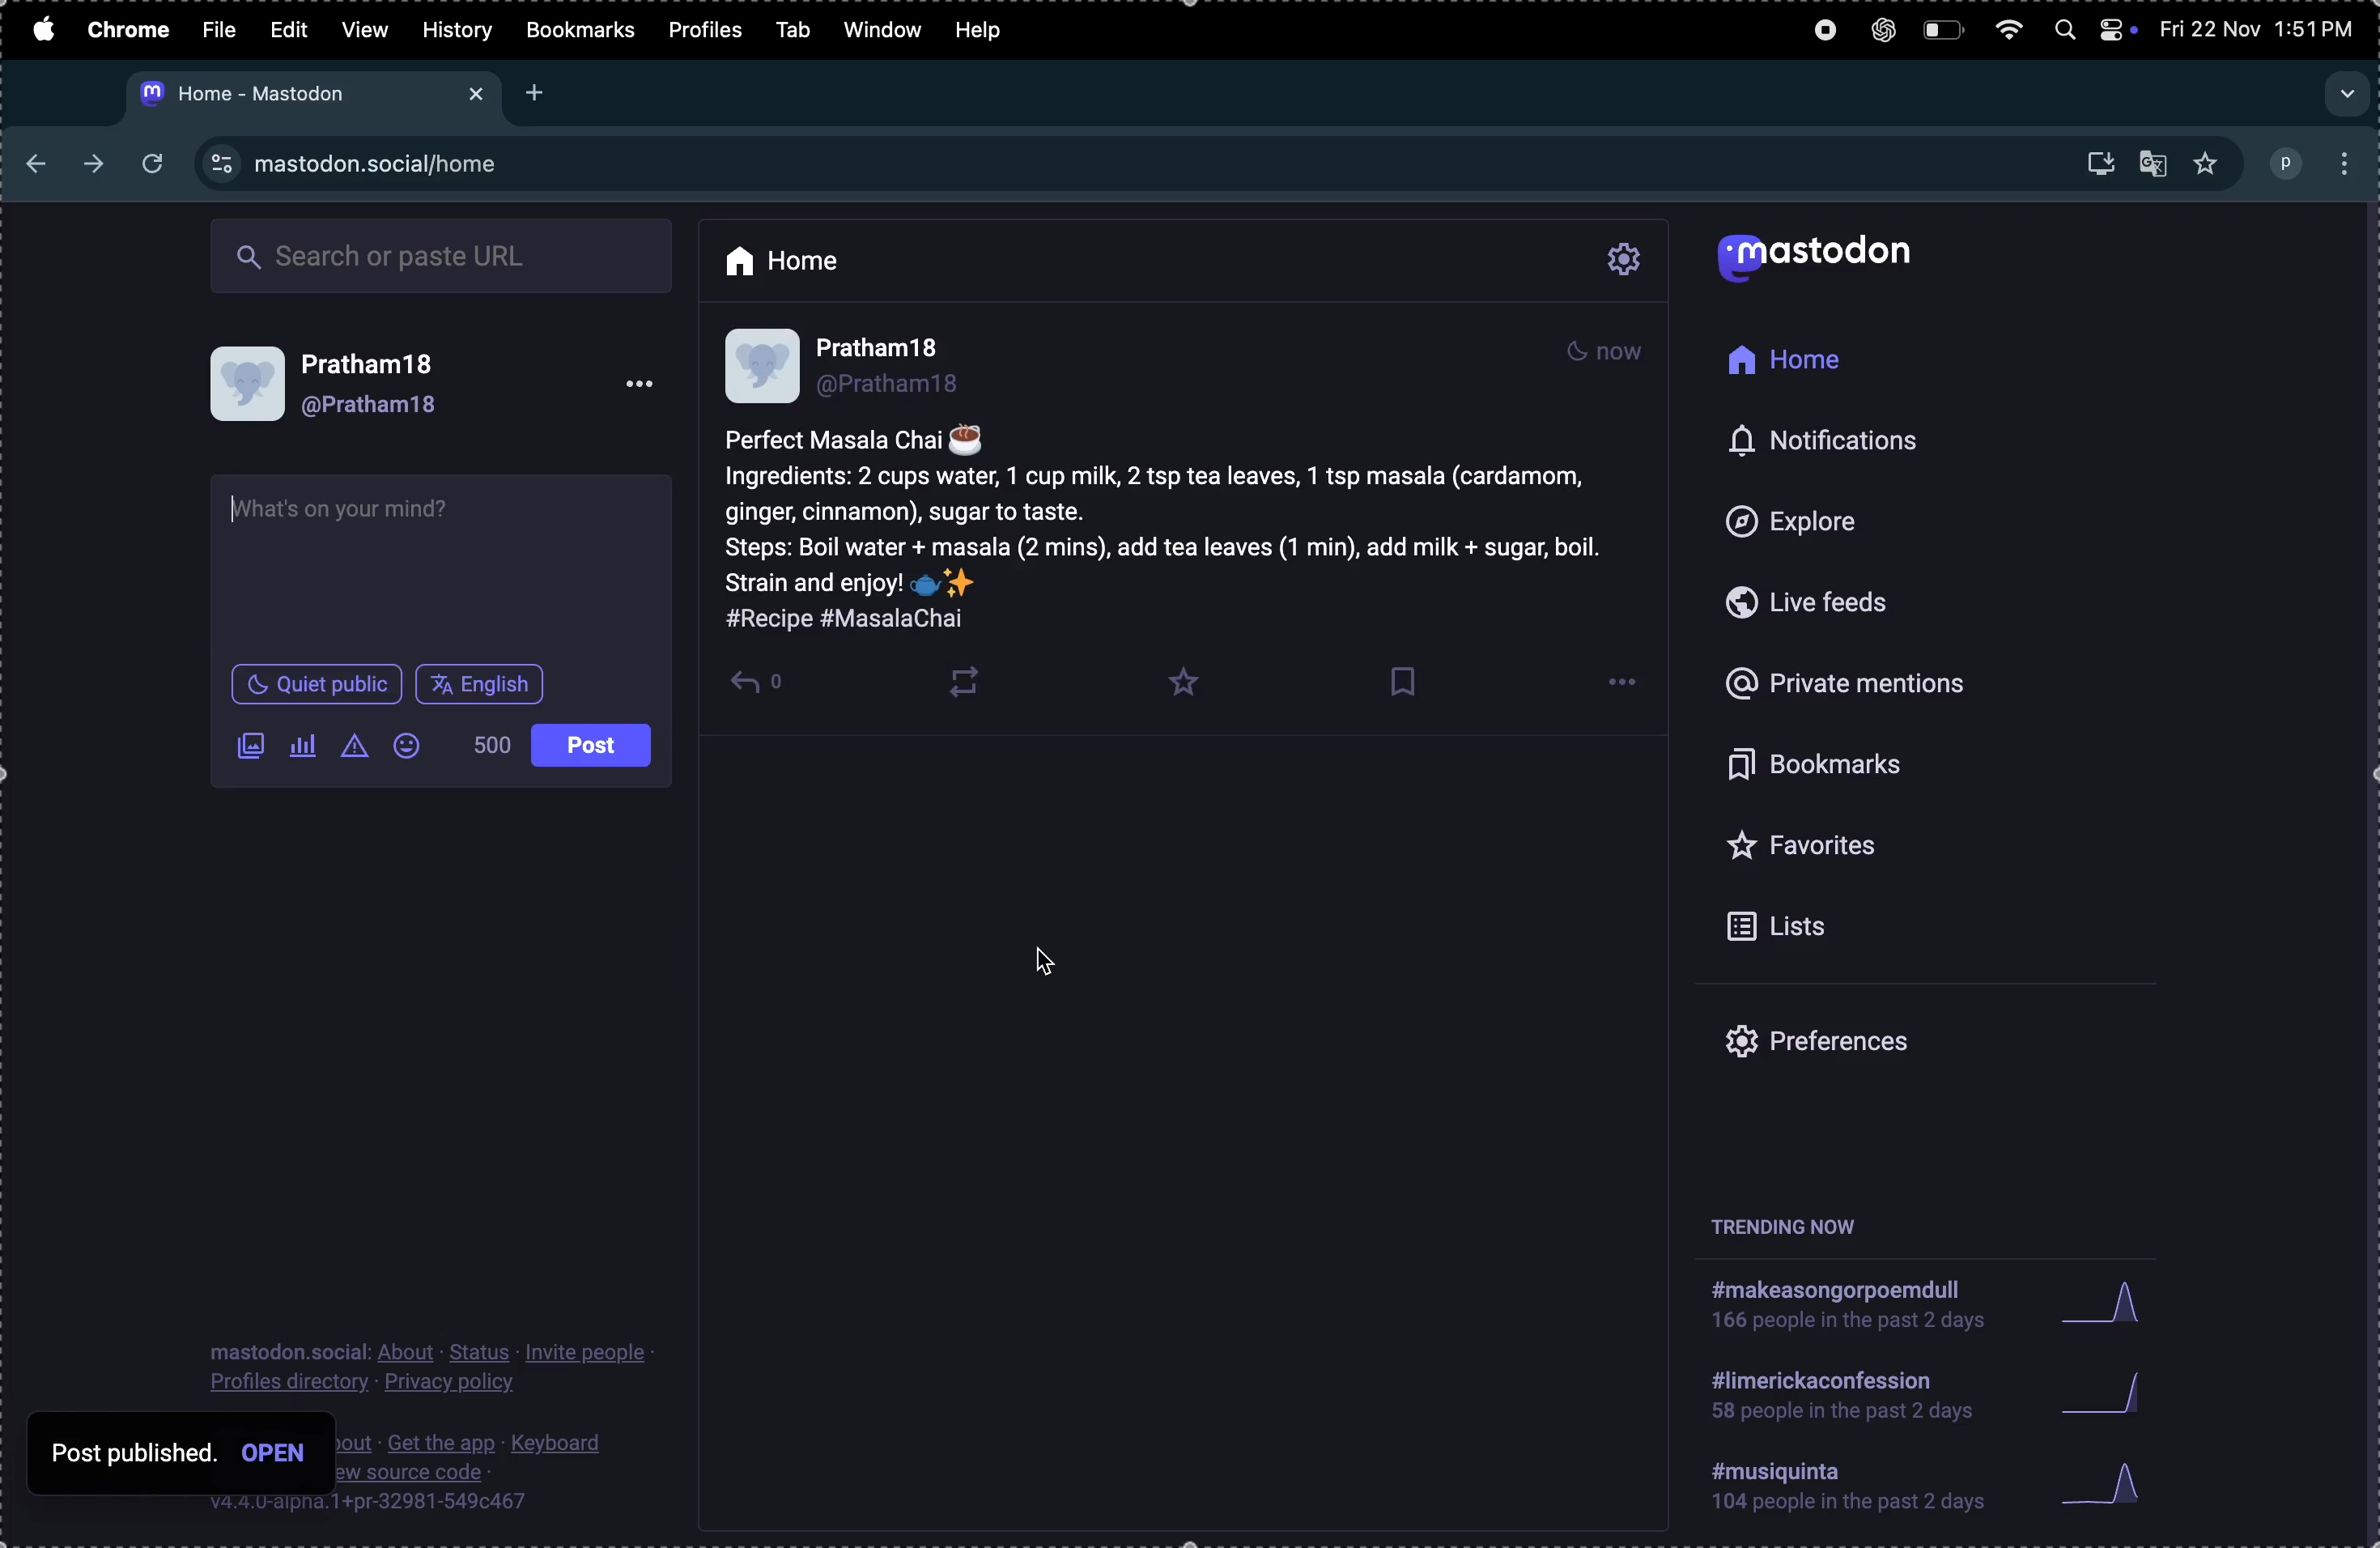 Image resolution: width=2380 pixels, height=1548 pixels. What do you see at coordinates (2101, 1486) in the screenshot?
I see `graphs` at bounding box center [2101, 1486].